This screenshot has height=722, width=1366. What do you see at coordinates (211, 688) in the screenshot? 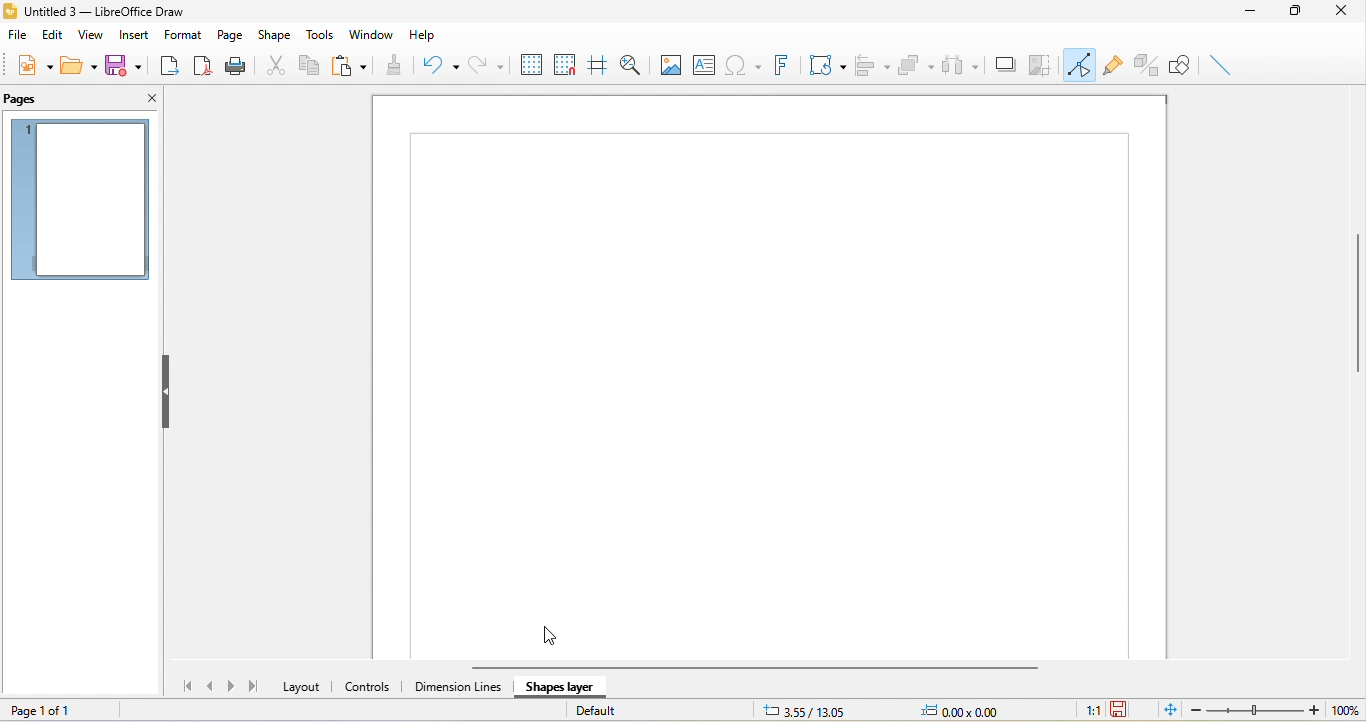
I see `previous page` at bounding box center [211, 688].